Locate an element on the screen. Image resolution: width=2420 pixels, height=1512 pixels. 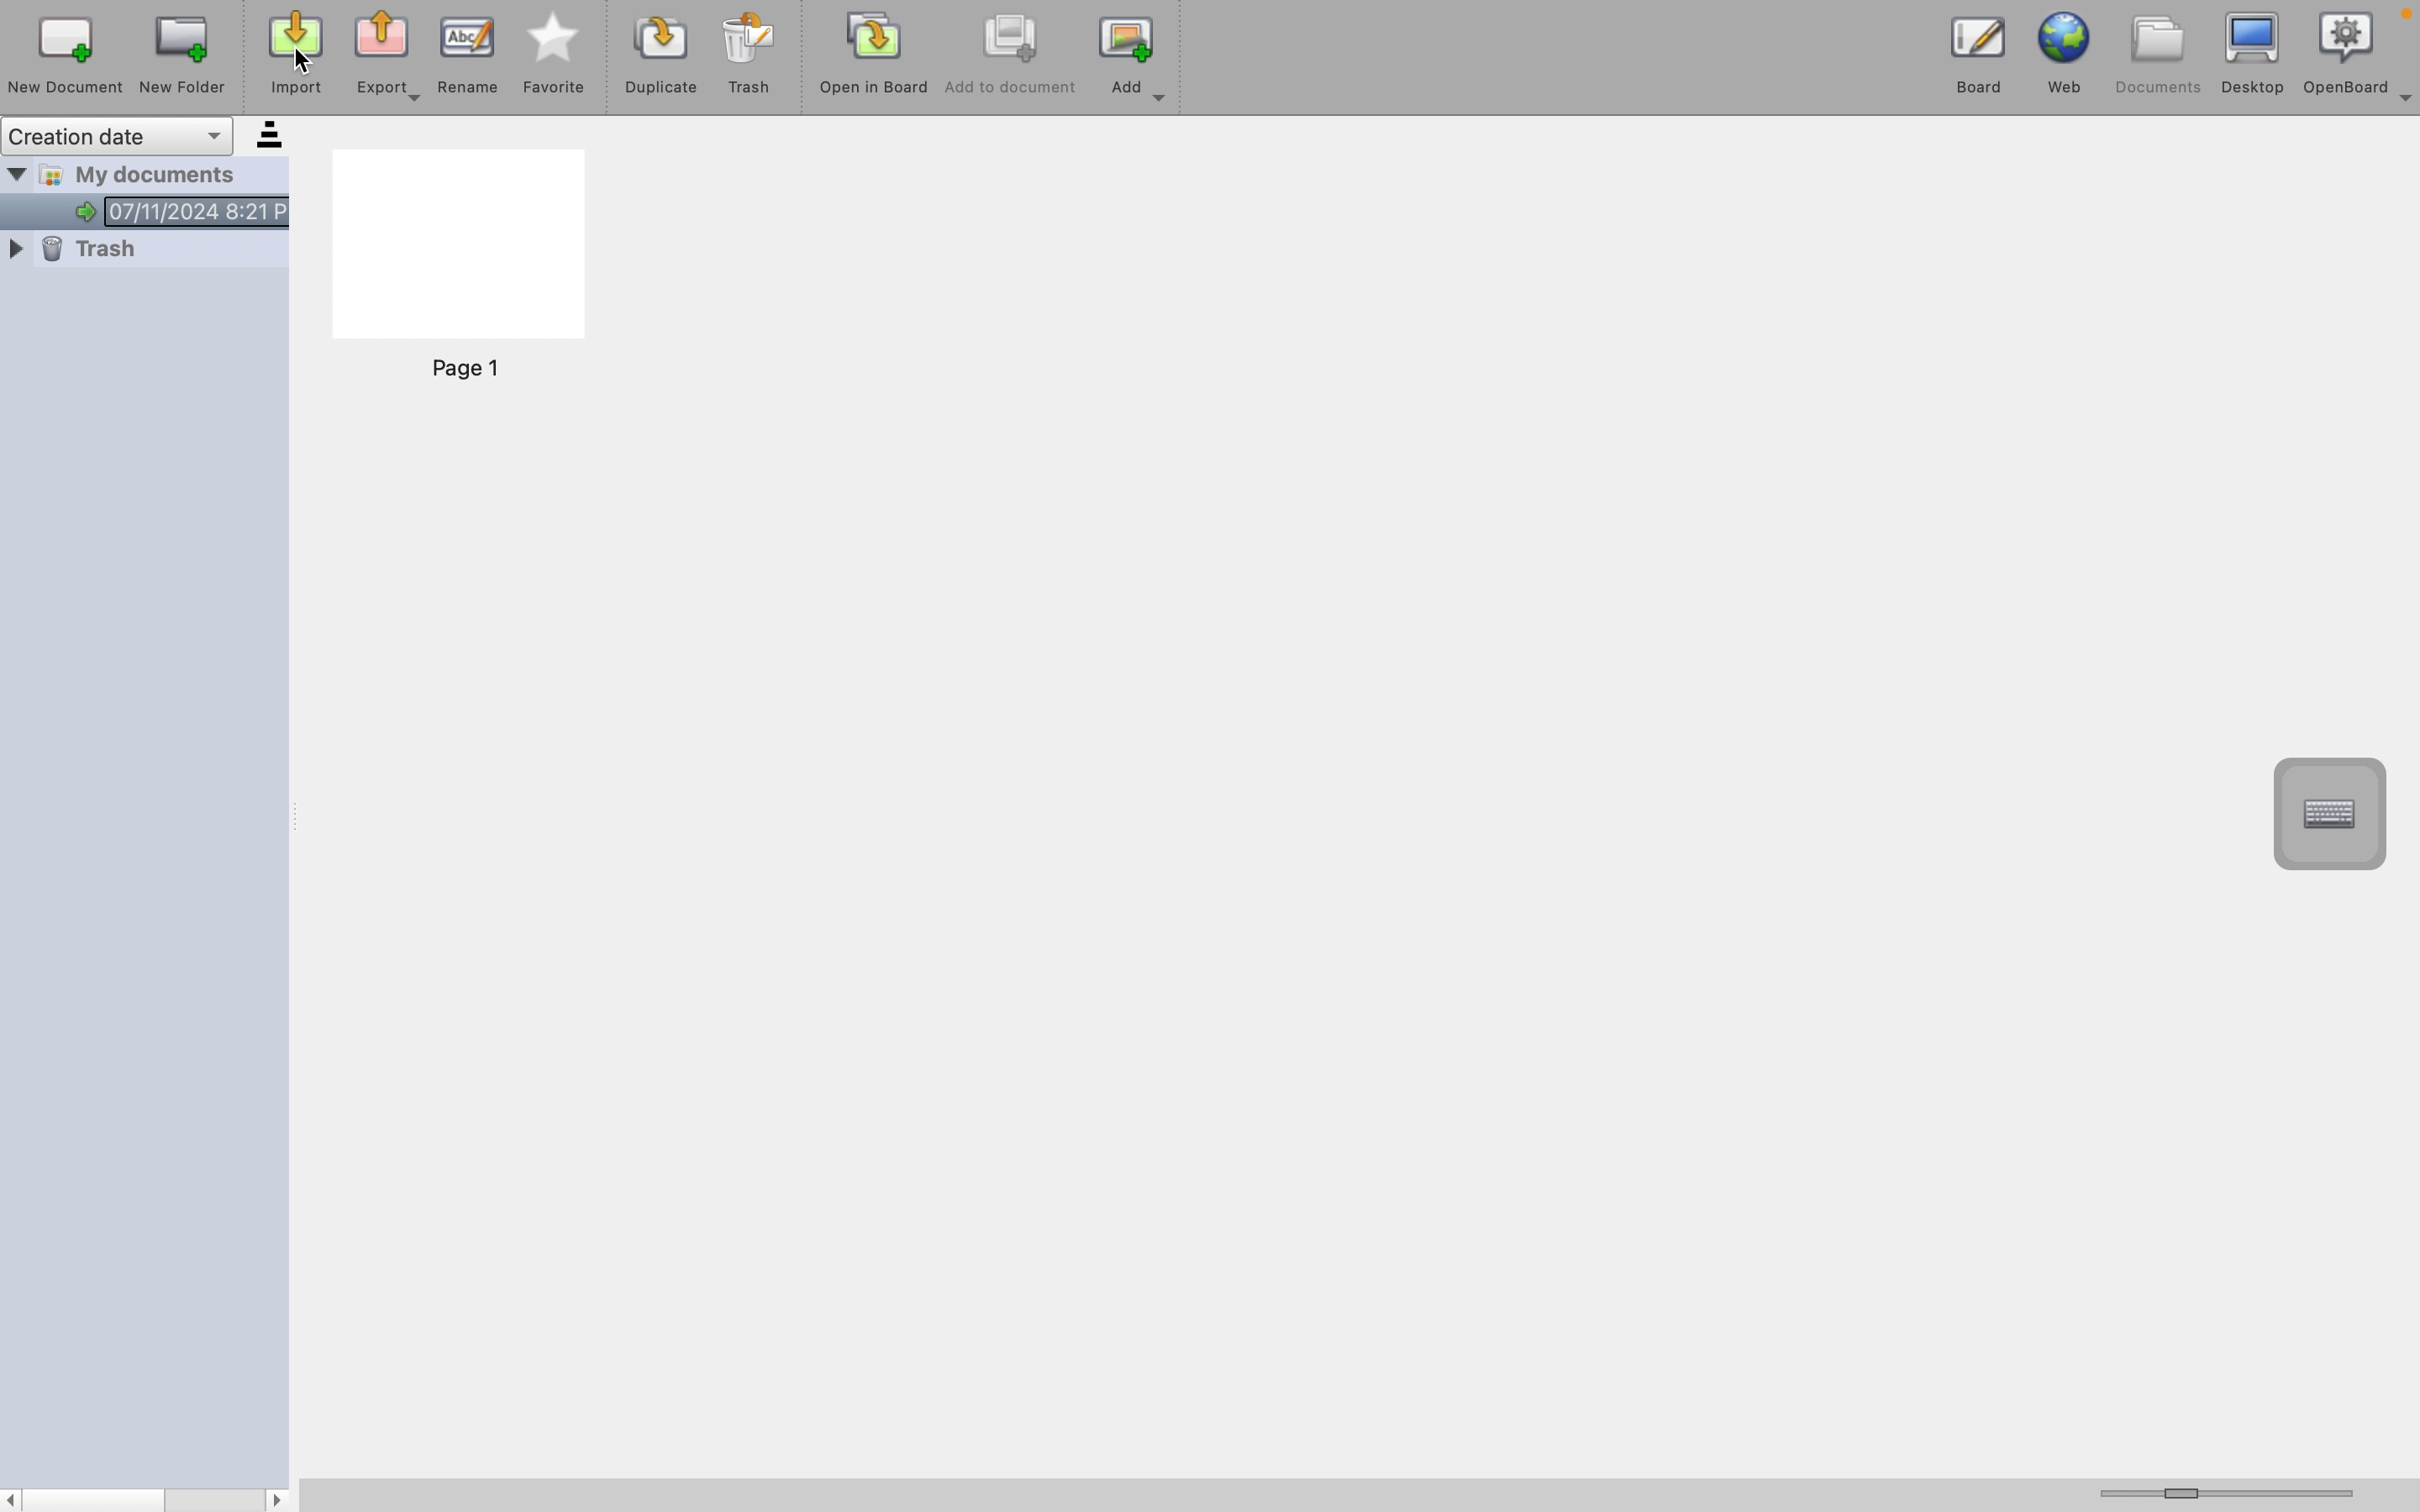
openboard is located at coordinates (2347, 50).